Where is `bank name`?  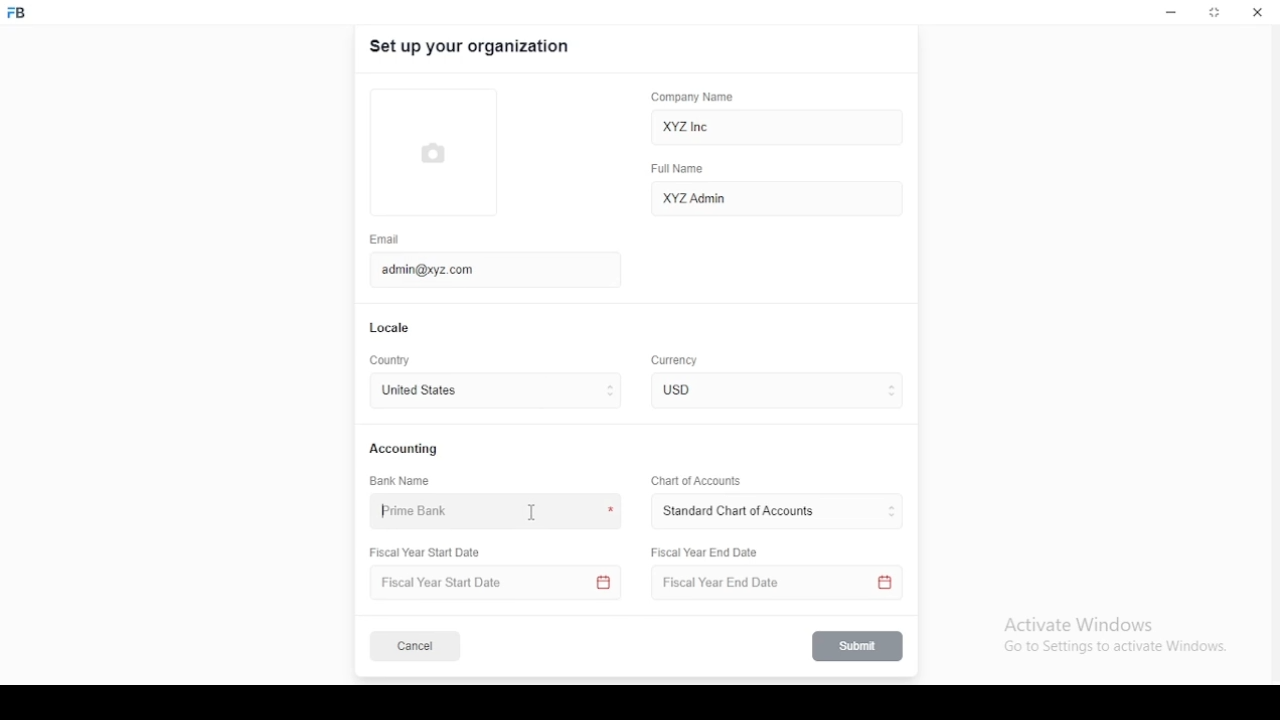 bank name is located at coordinates (401, 481).